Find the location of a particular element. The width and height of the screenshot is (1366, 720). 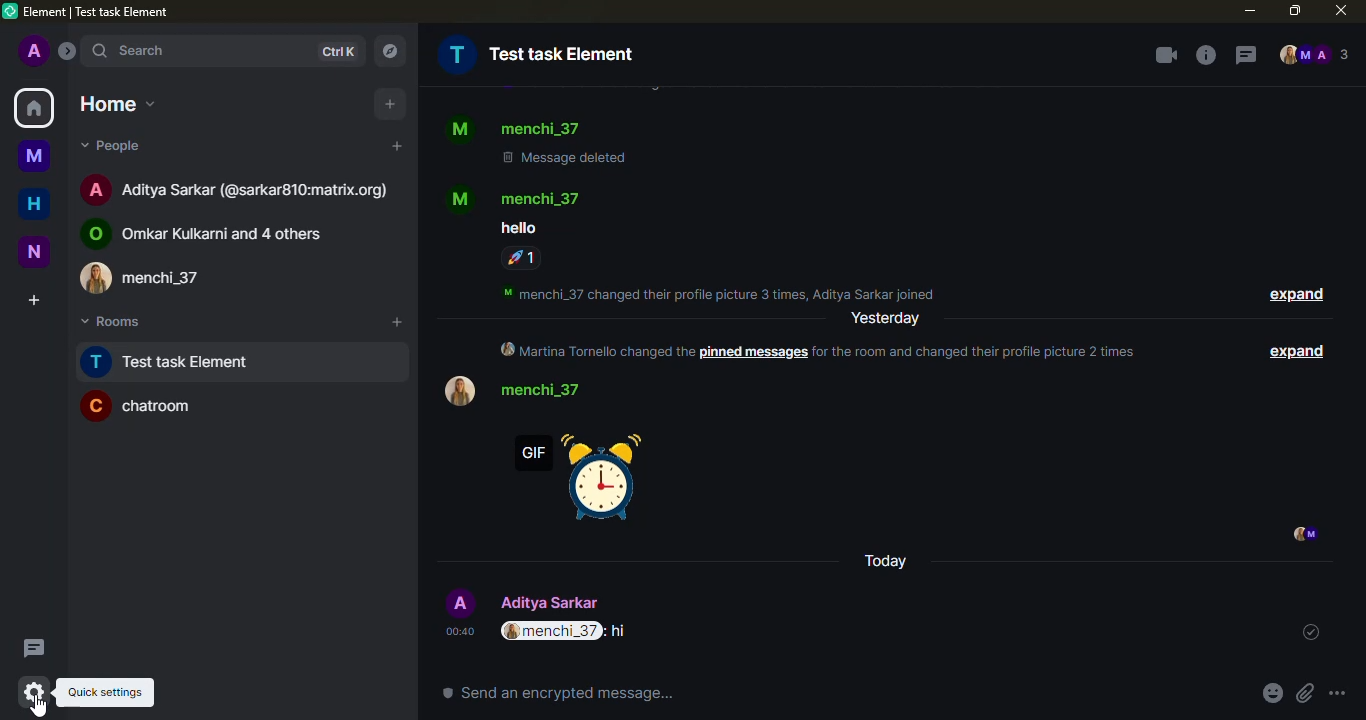

info is located at coordinates (729, 293).